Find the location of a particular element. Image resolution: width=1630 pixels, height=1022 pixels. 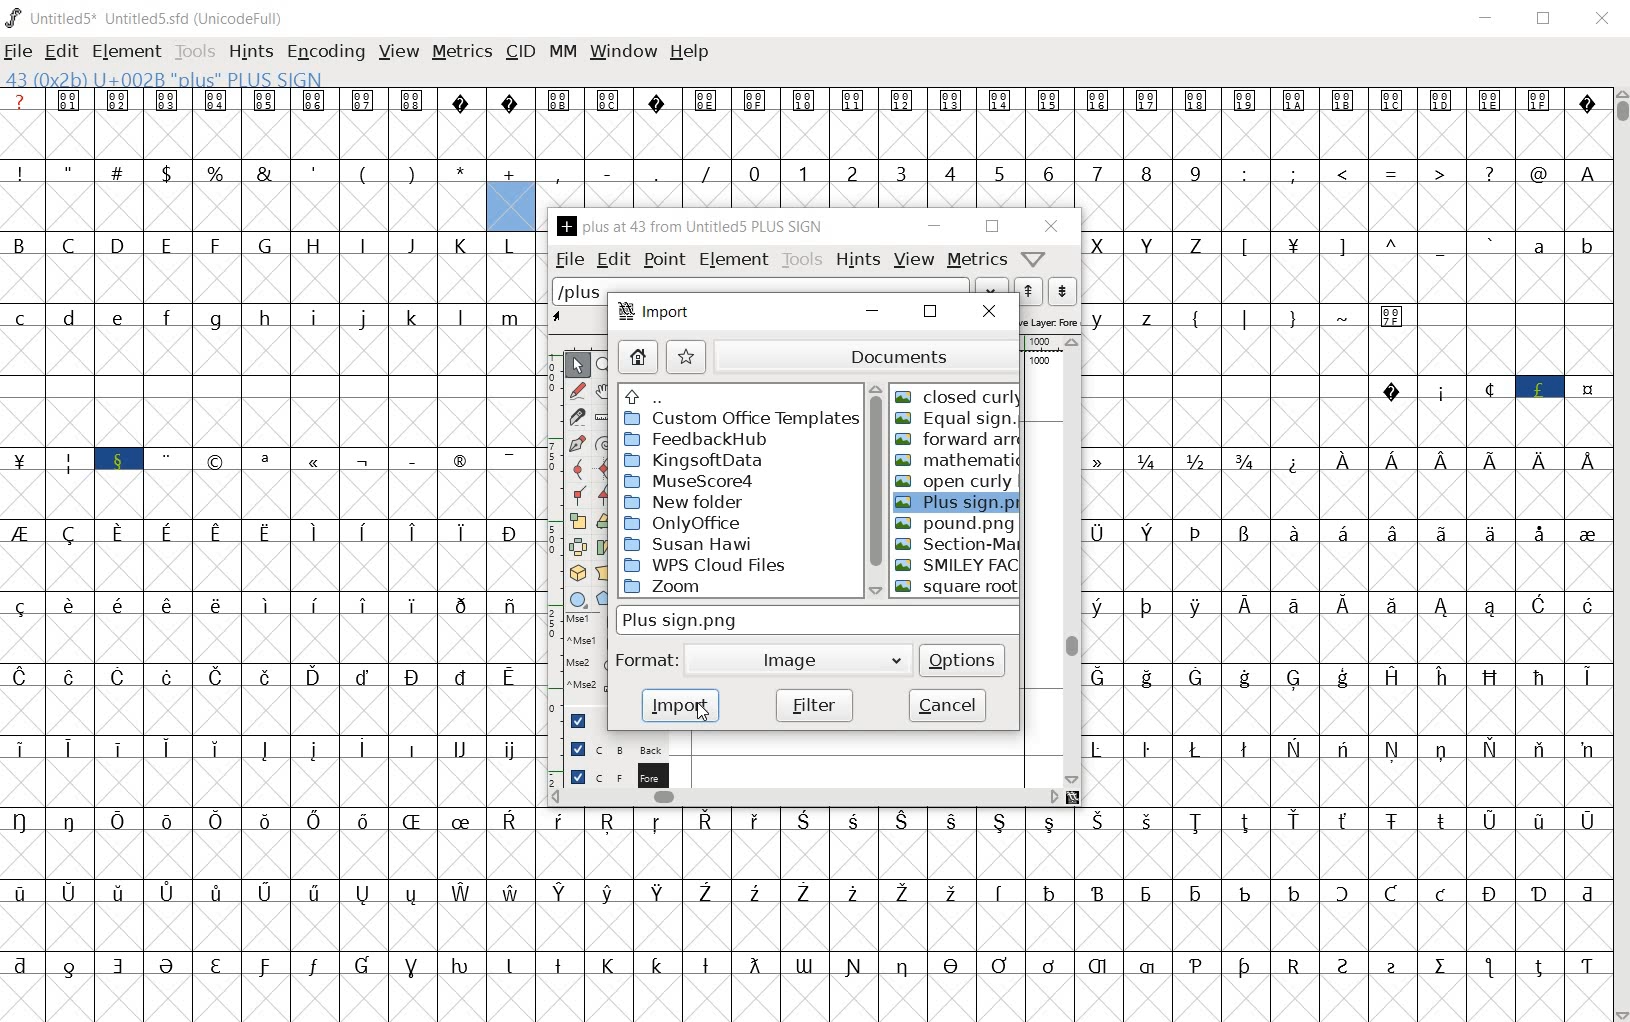

element is located at coordinates (123, 48).